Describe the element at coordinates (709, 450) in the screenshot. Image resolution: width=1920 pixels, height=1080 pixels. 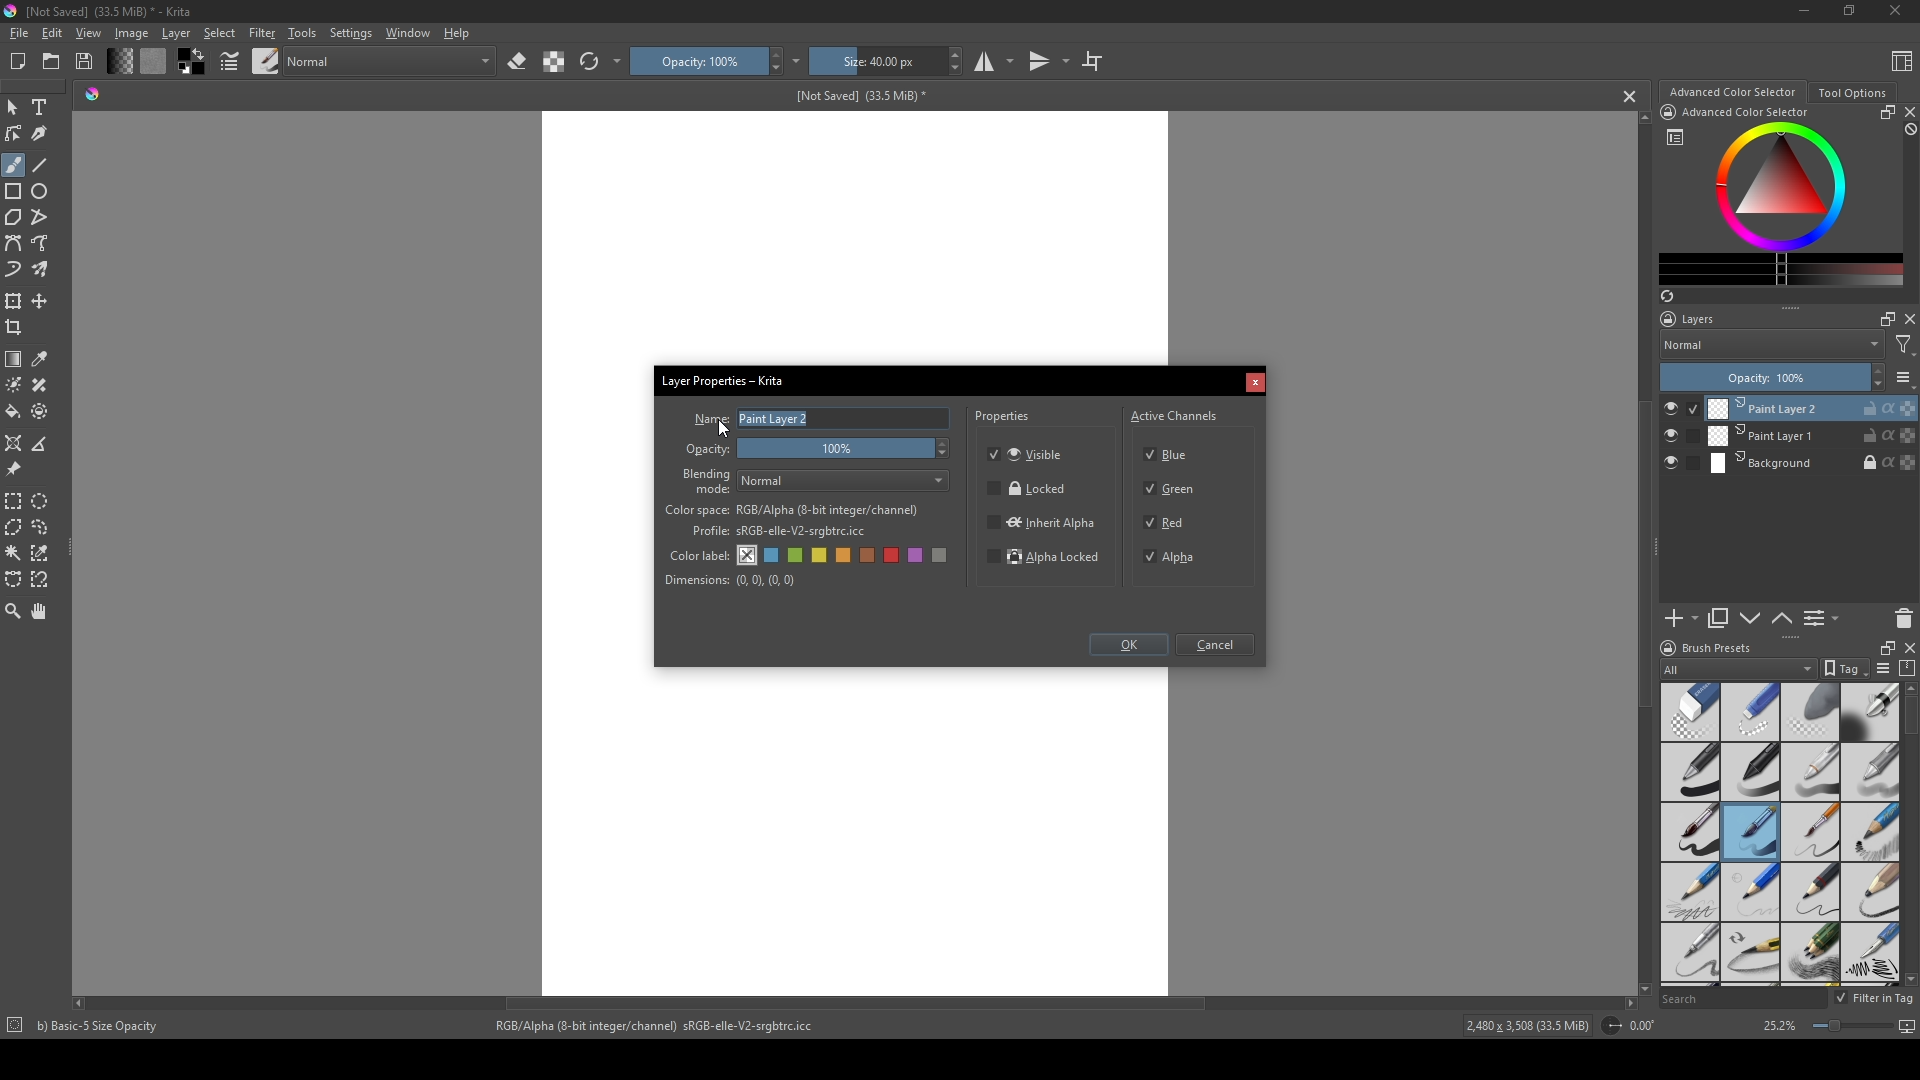
I see `Opacity` at that location.